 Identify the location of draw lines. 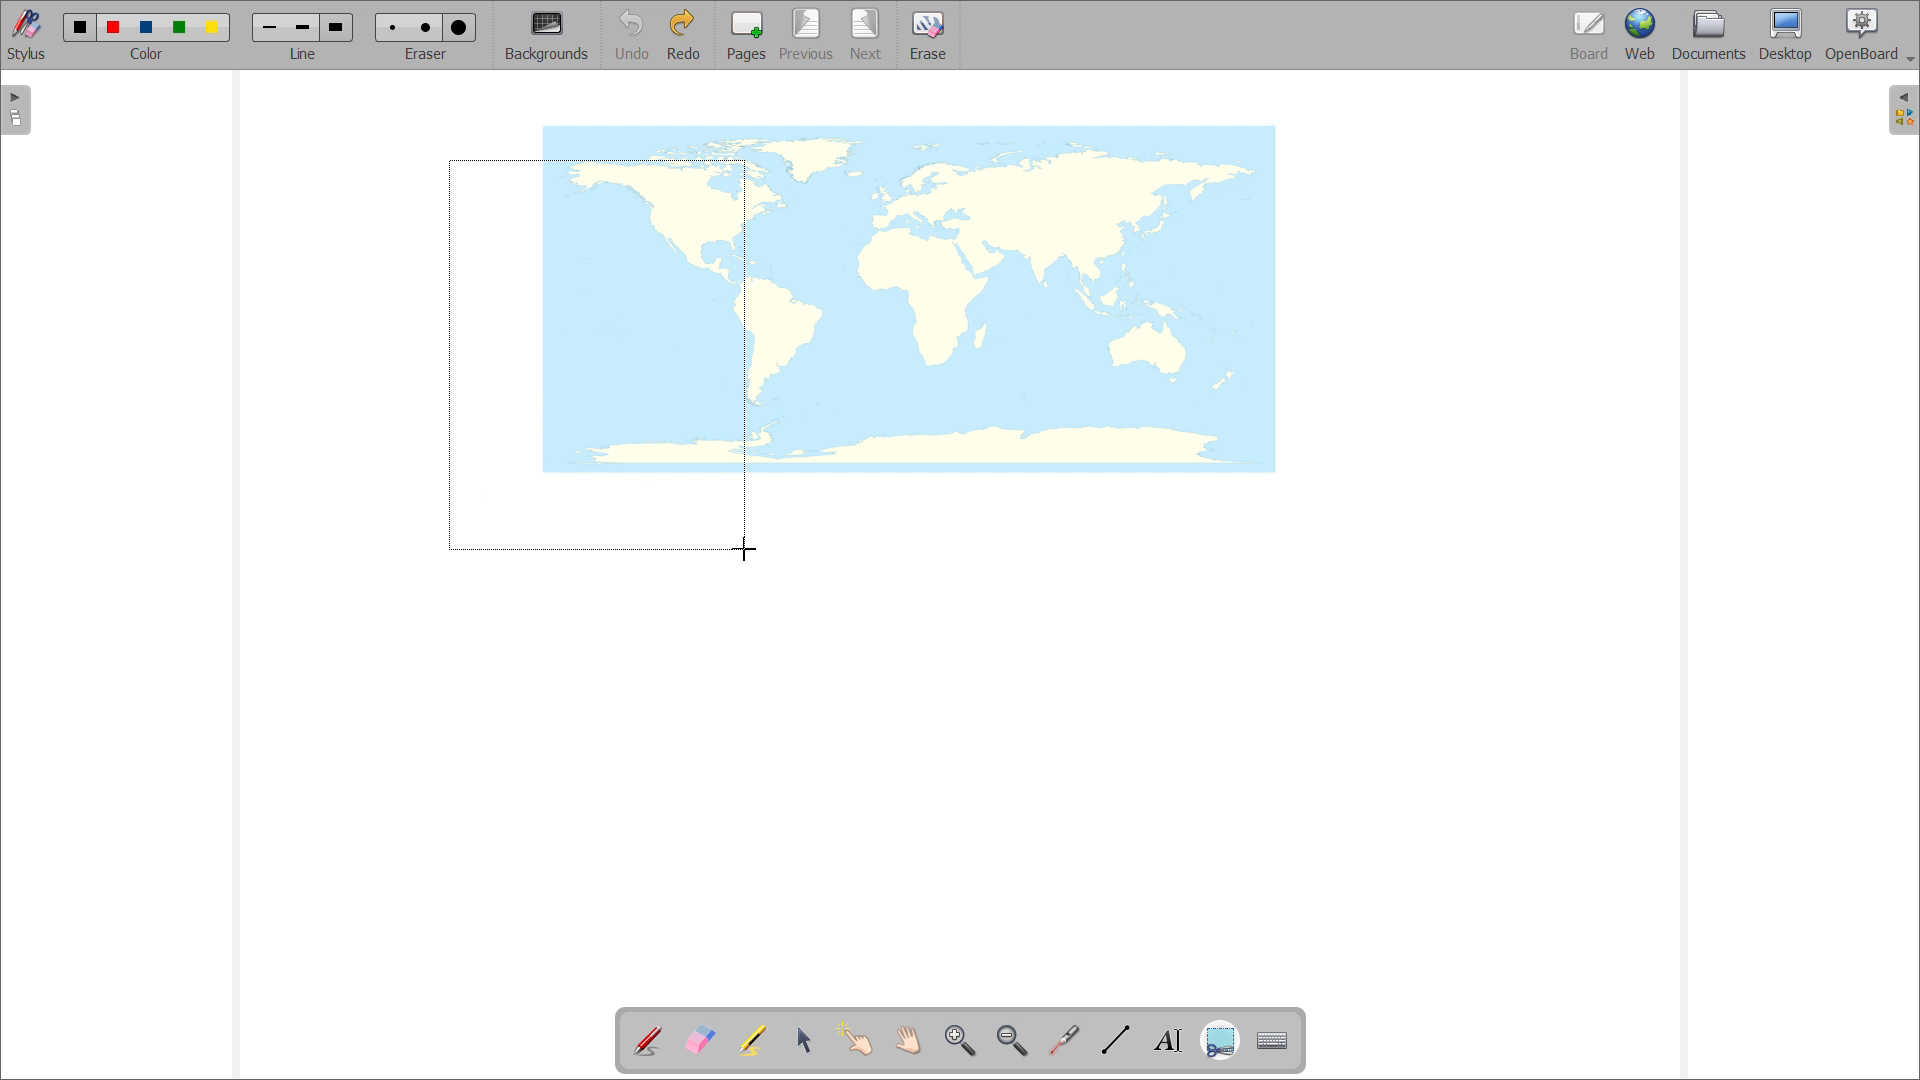
(1116, 1040).